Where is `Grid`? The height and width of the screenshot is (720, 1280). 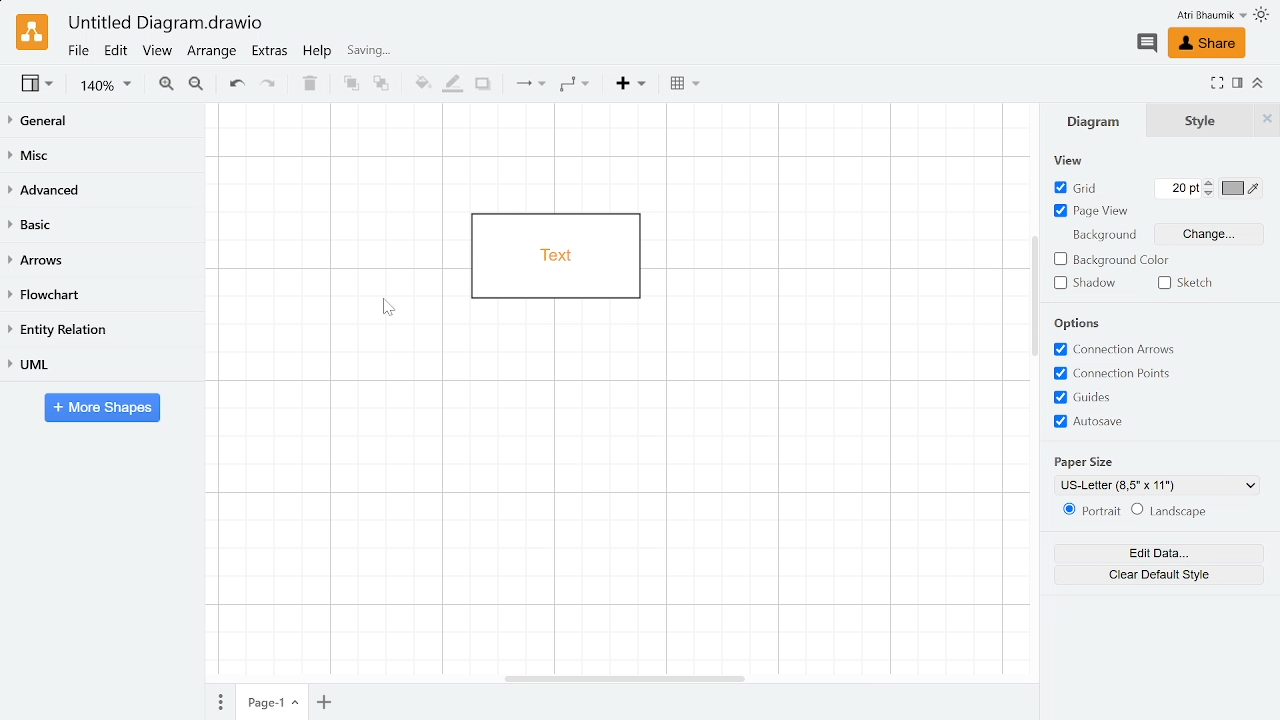 Grid is located at coordinates (1076, 189).